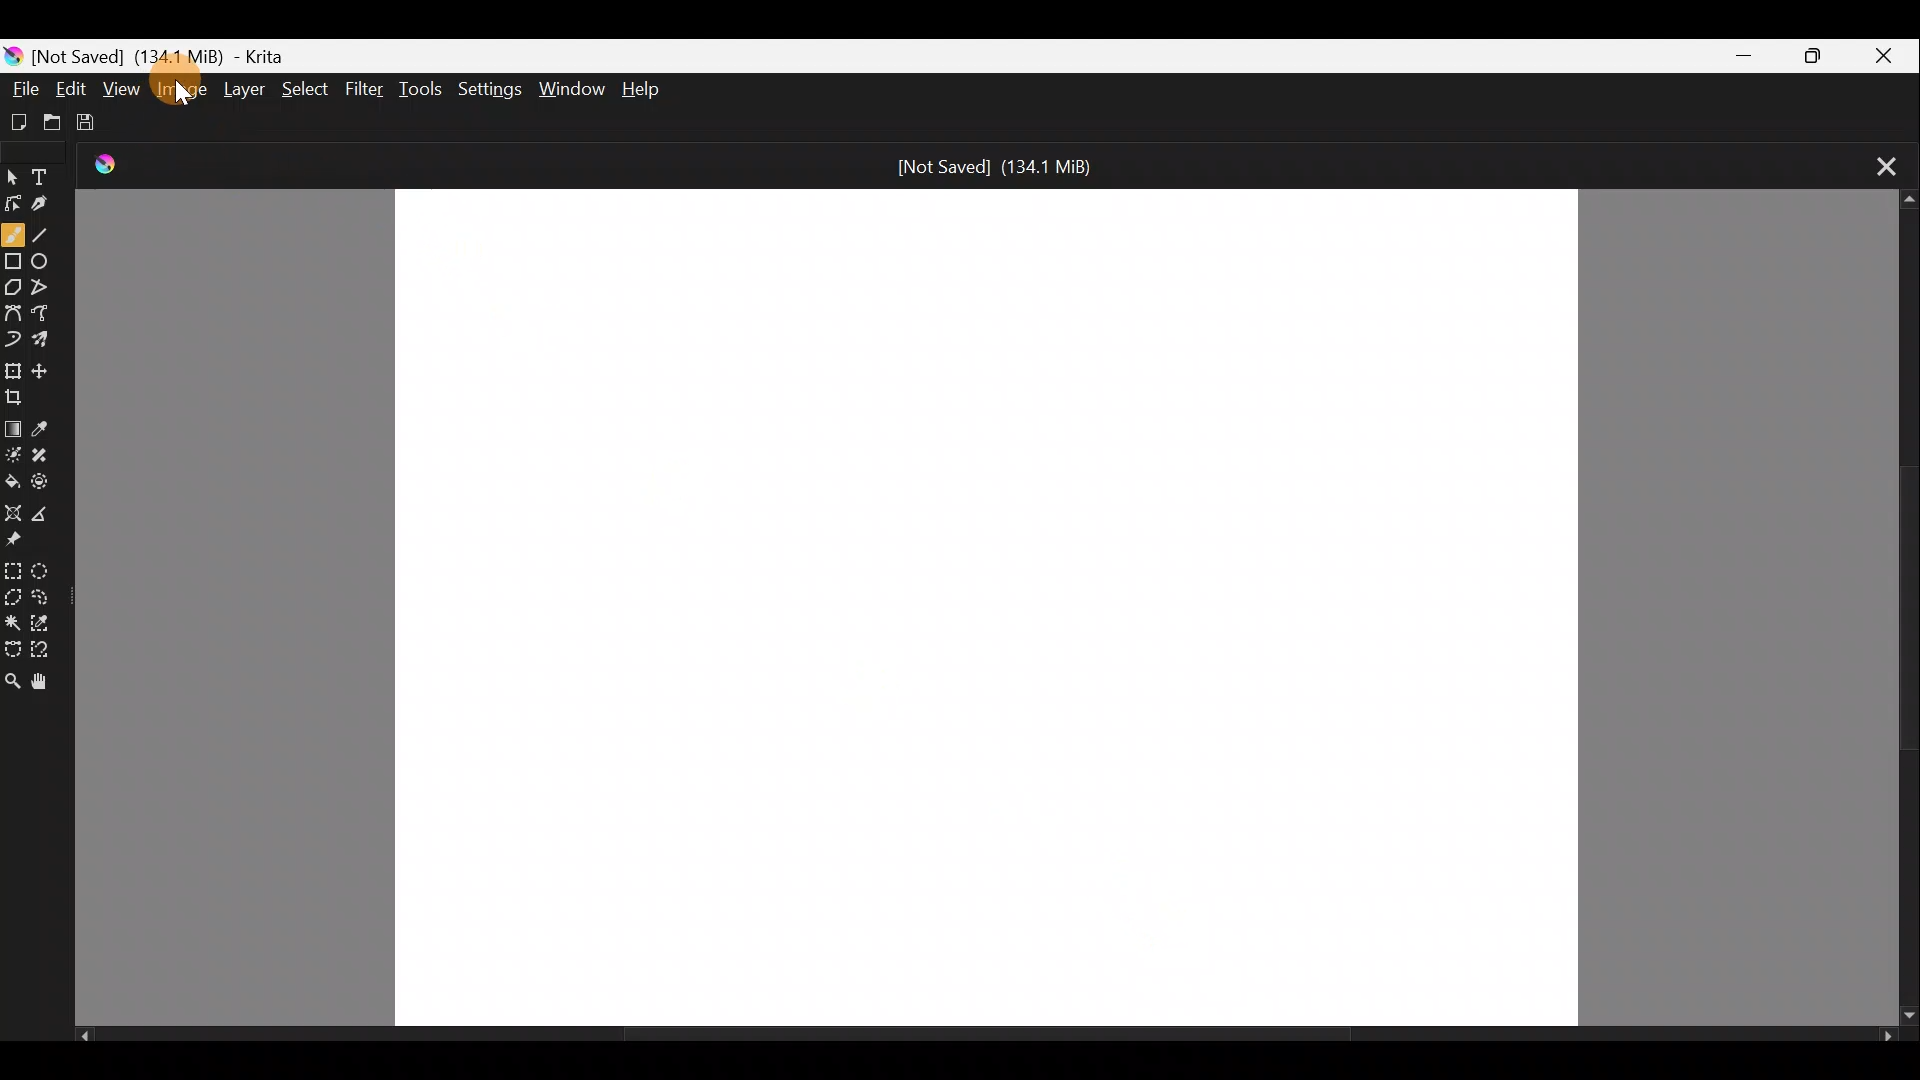 The height and width of the screenshot is (1080, 1920). I want to click on Draw a gradient, so click(14, 424).